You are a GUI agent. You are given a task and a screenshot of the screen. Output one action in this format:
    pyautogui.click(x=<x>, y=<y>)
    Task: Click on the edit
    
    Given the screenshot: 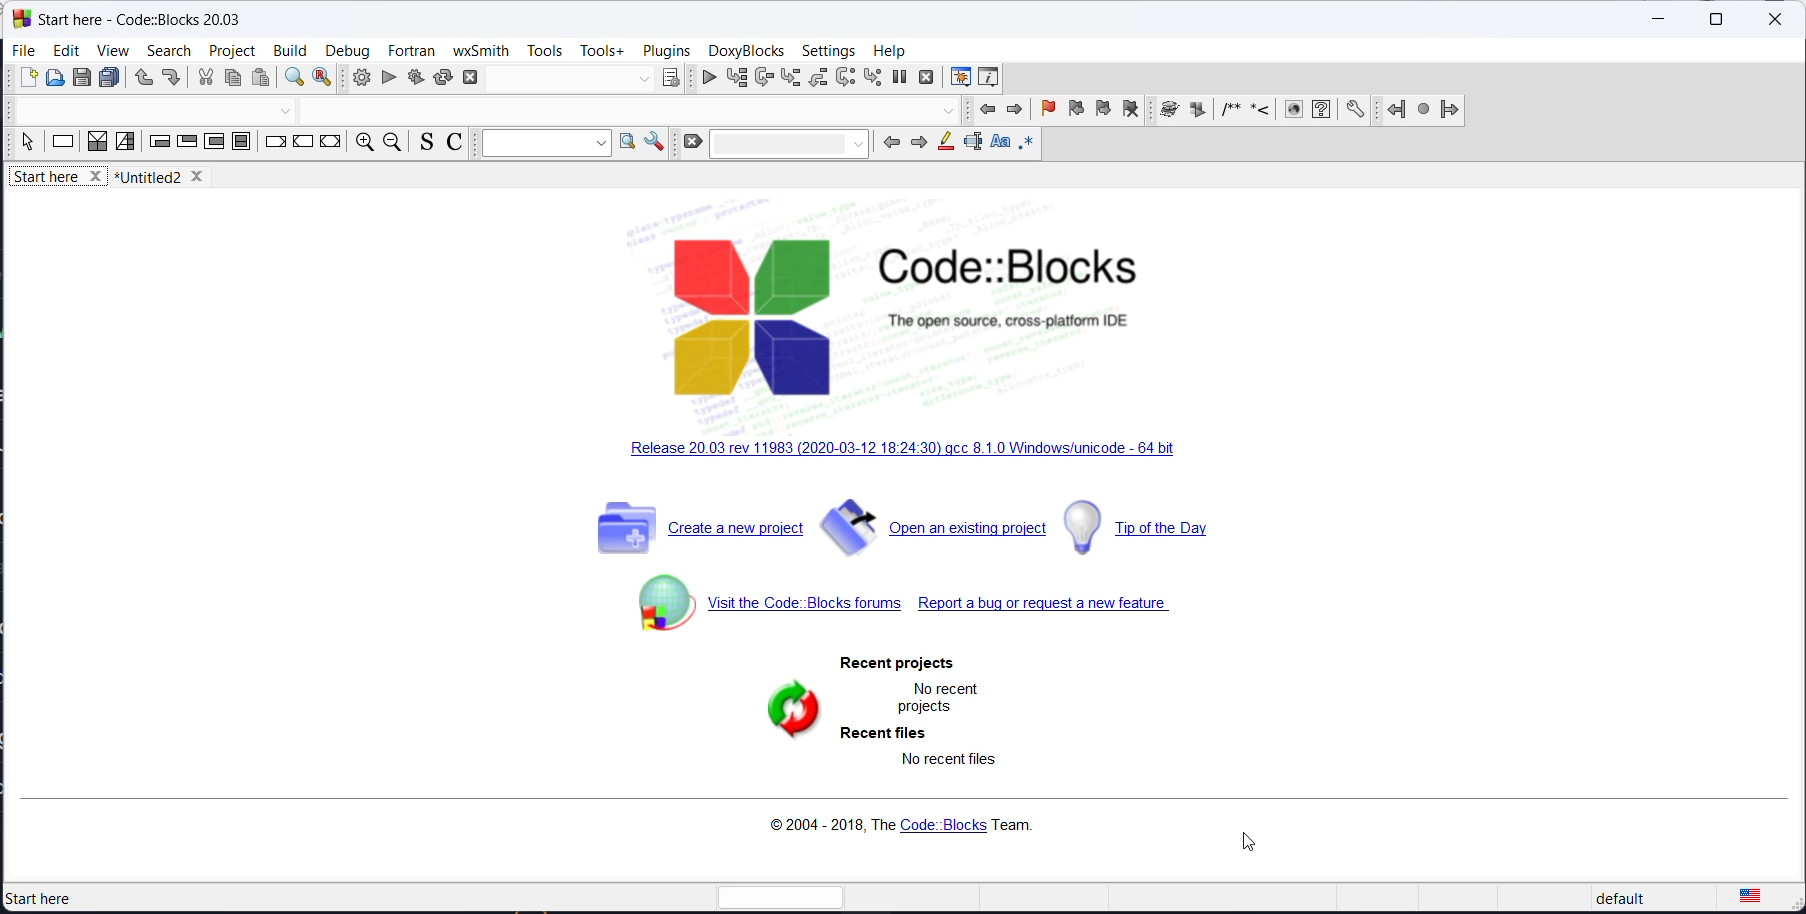 What is the action you would take?
    pyautogui.click(x=66, y=50)
    